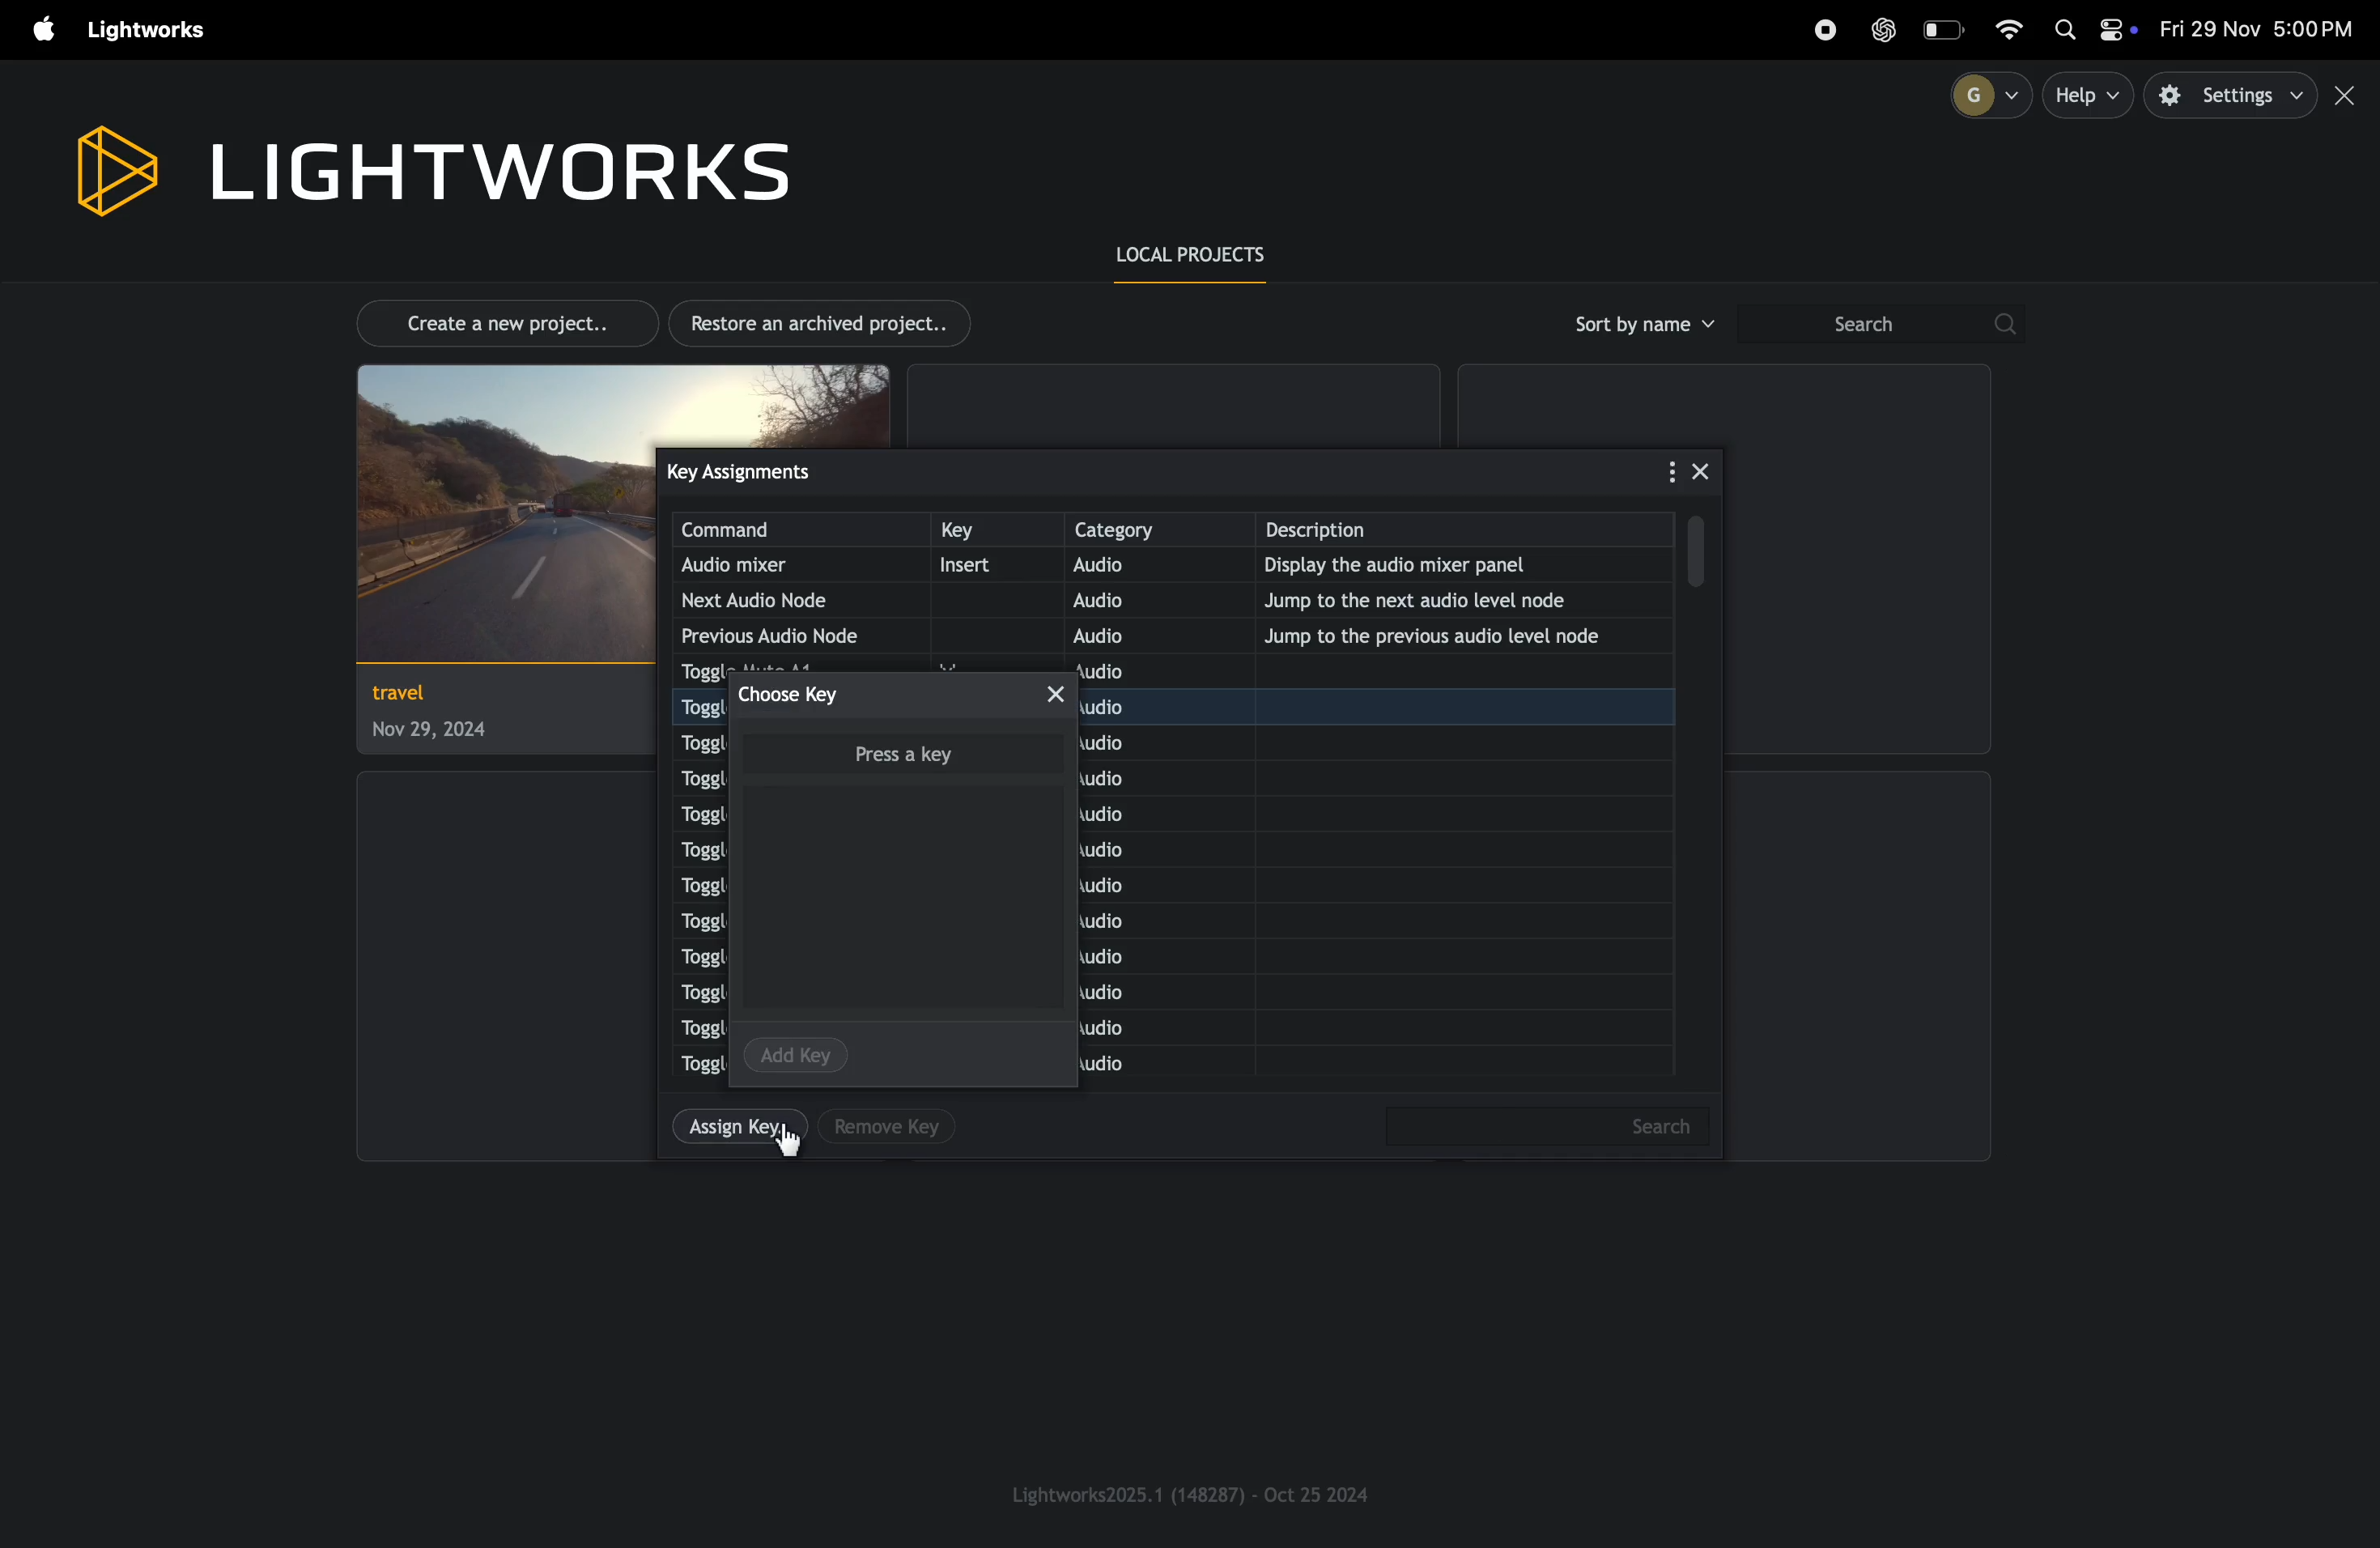 Image resolution: width=2380 pixels, height=1548 pixels. Describe the element at coordinates (2349, 96) in the screenshot. I see `close` at that location.